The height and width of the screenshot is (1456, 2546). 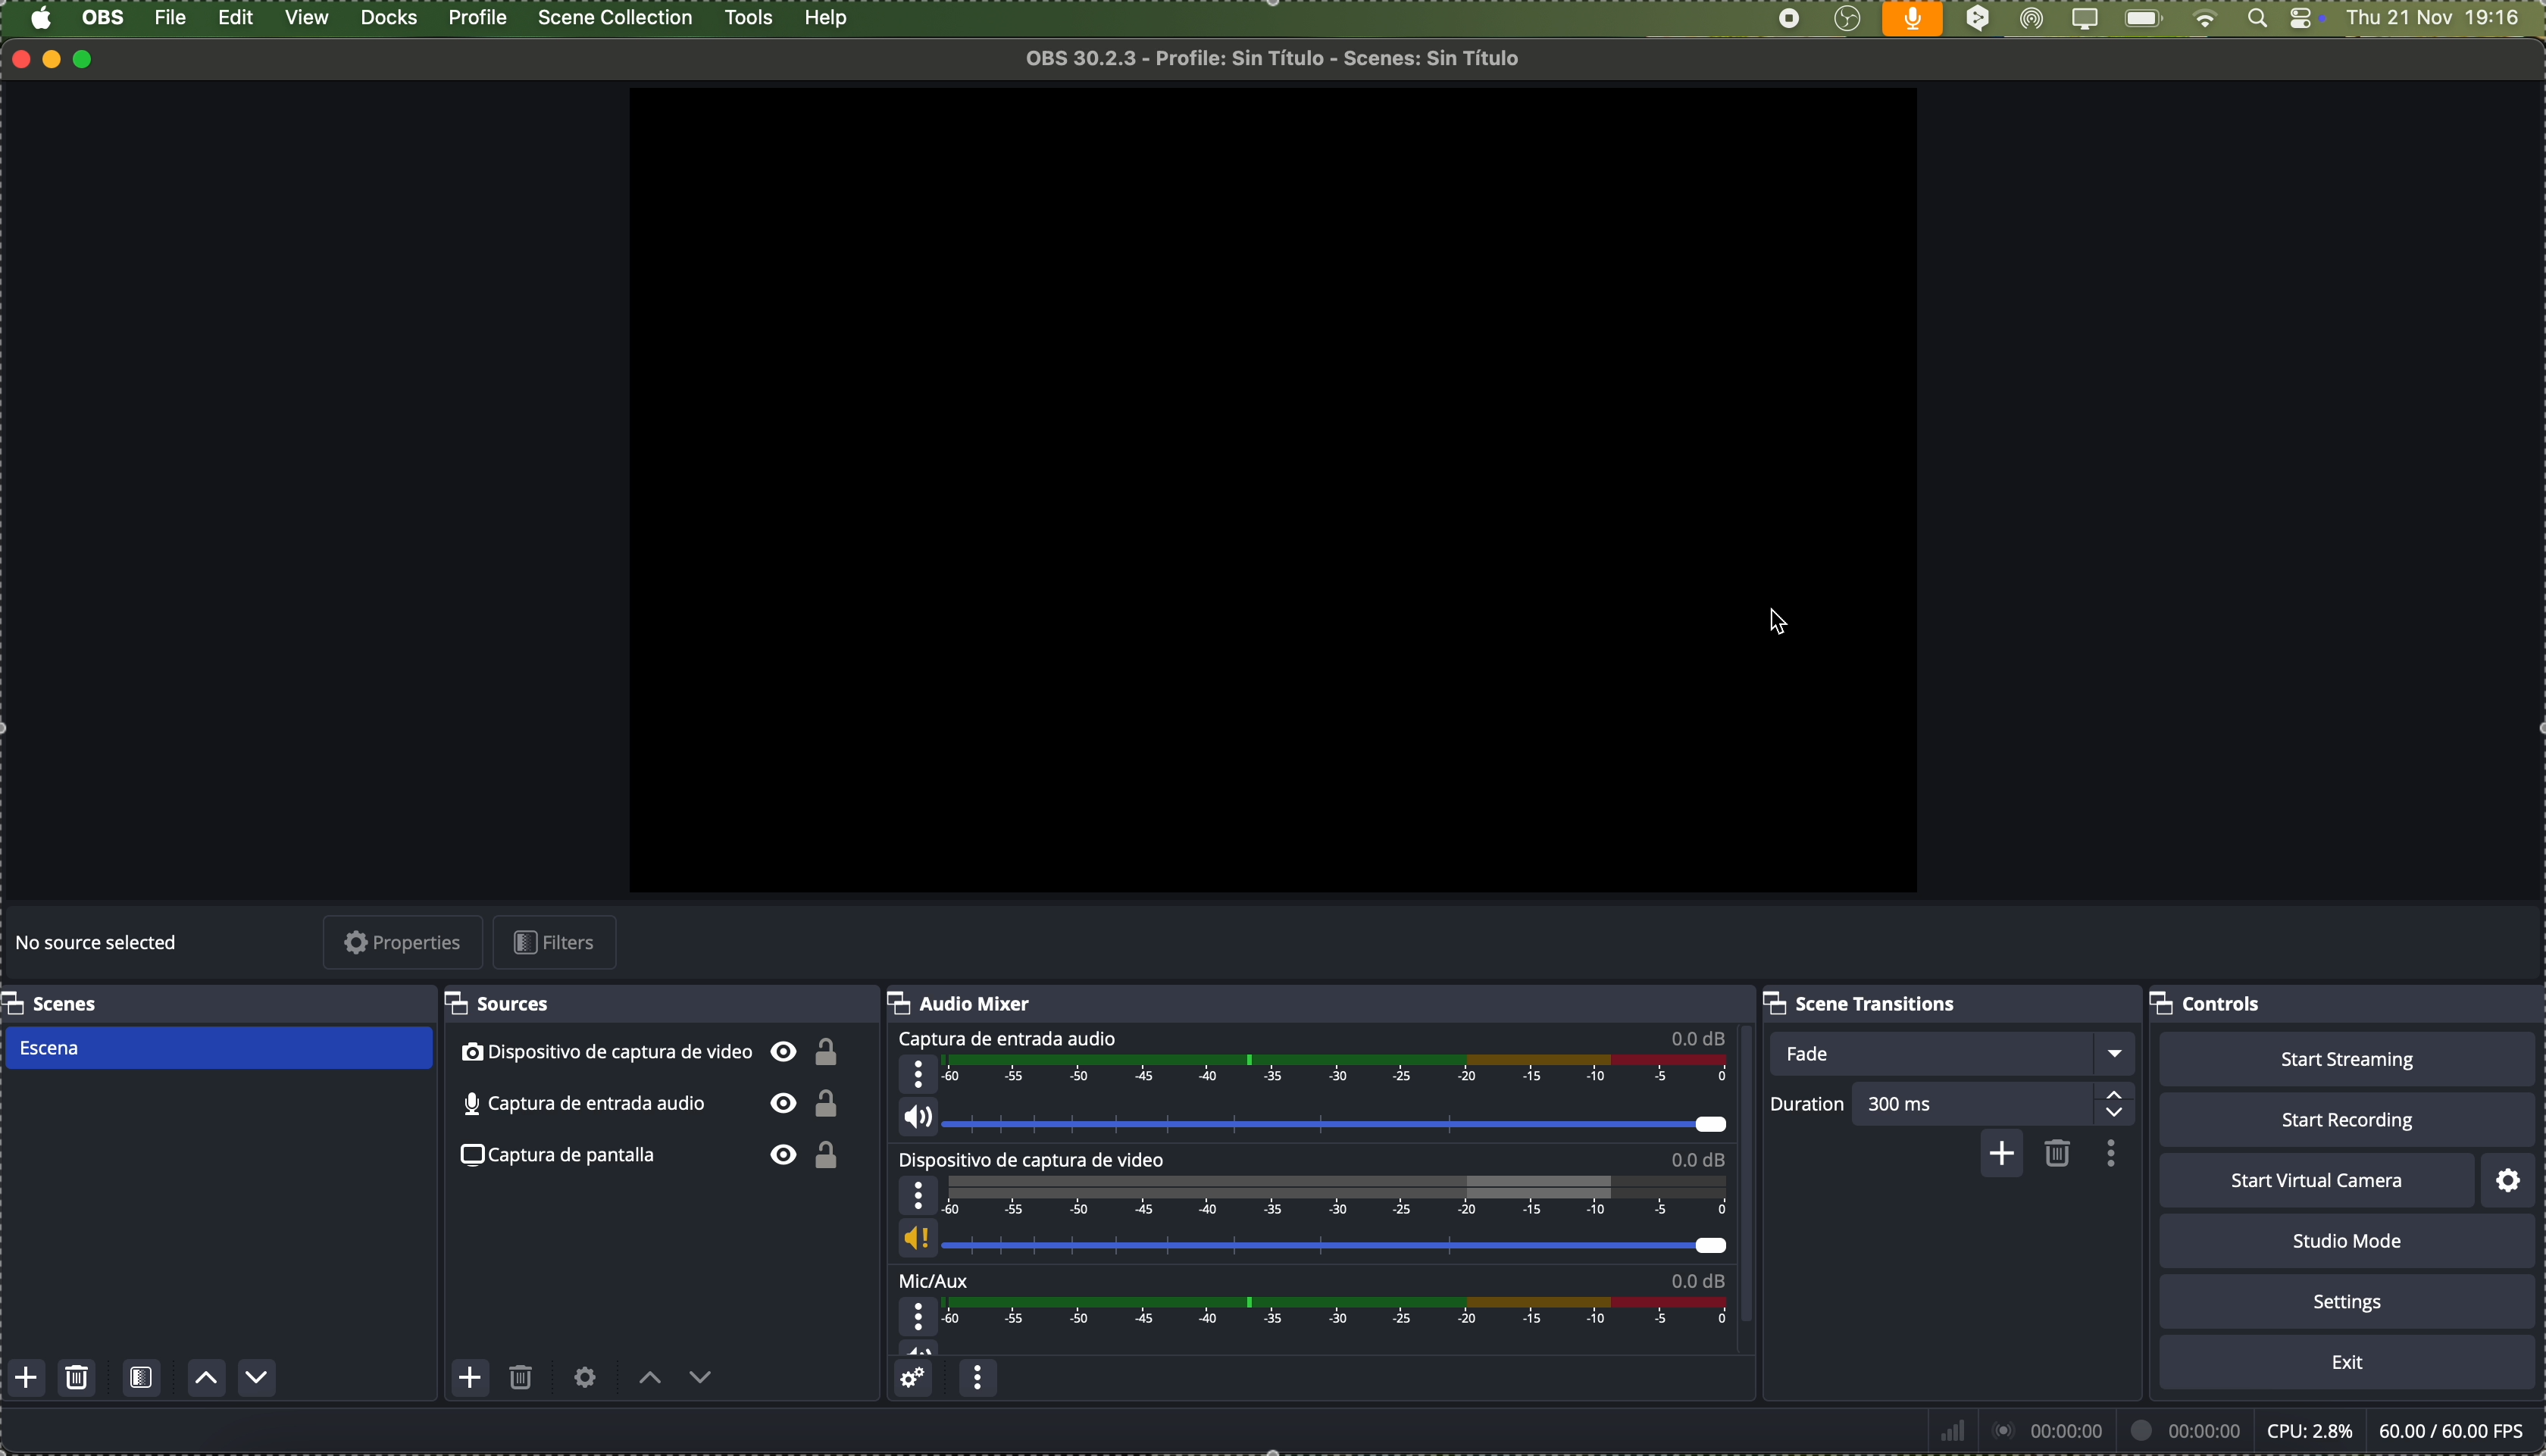 What do you see at coordinates (657, 1158) in the screenshot?
I see `screenshot` at bounding box center [657, 1158].